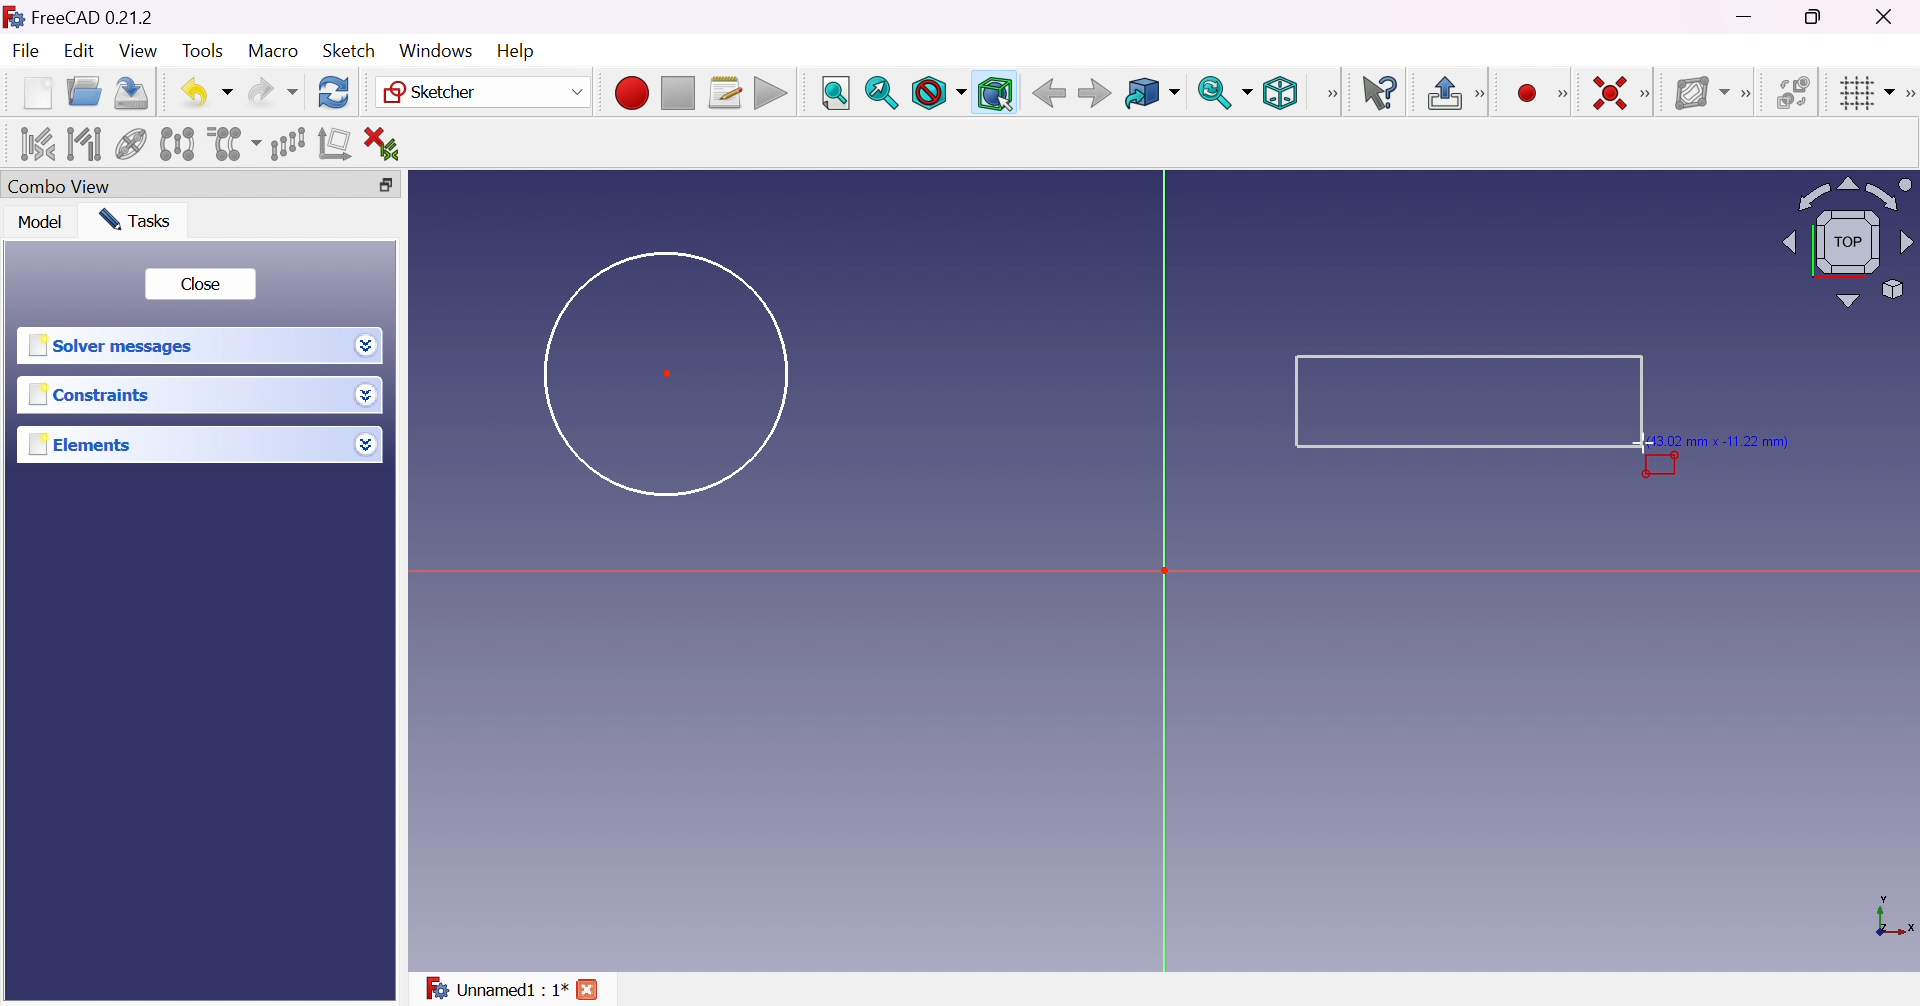 The height and width of the screenshot is (1006, 1920). I want to click on Drop down, so click(366, 444).